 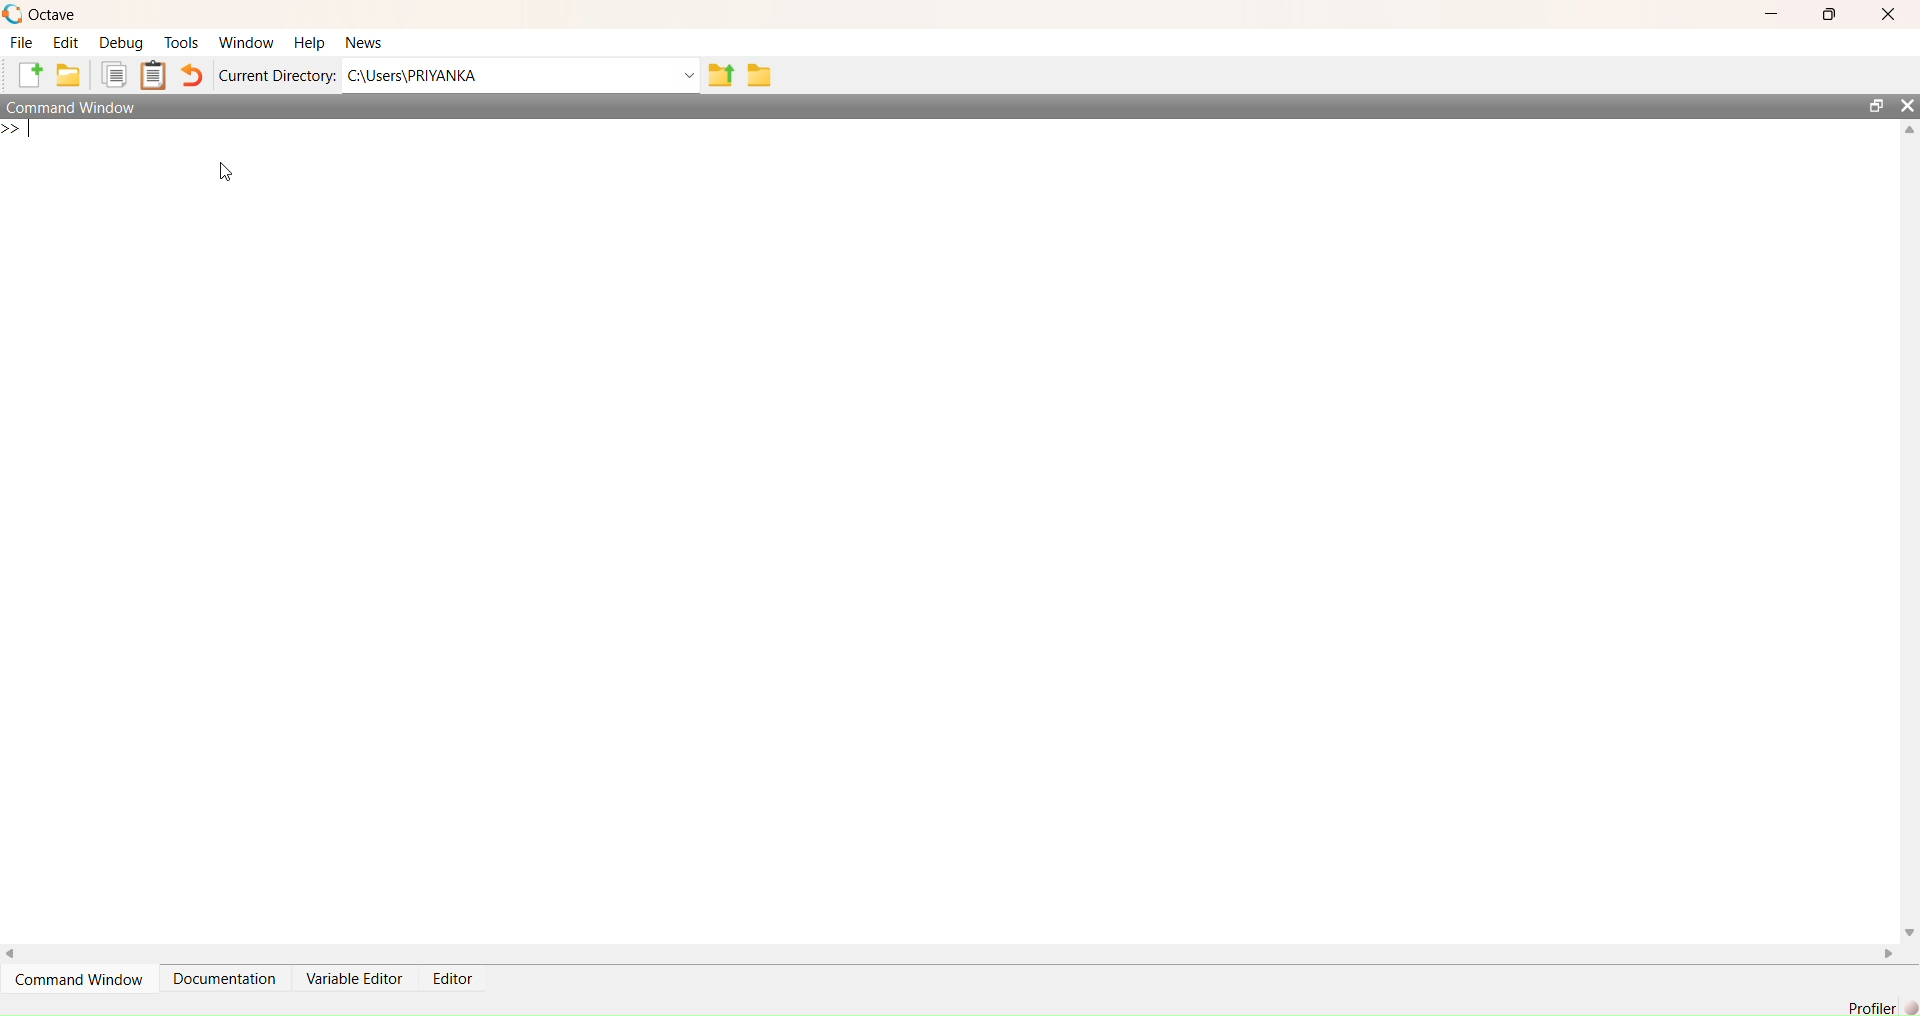 What do you see at coordinates (20, 42) in the screenshot?
I see `File` at bounding box center [20, 42].